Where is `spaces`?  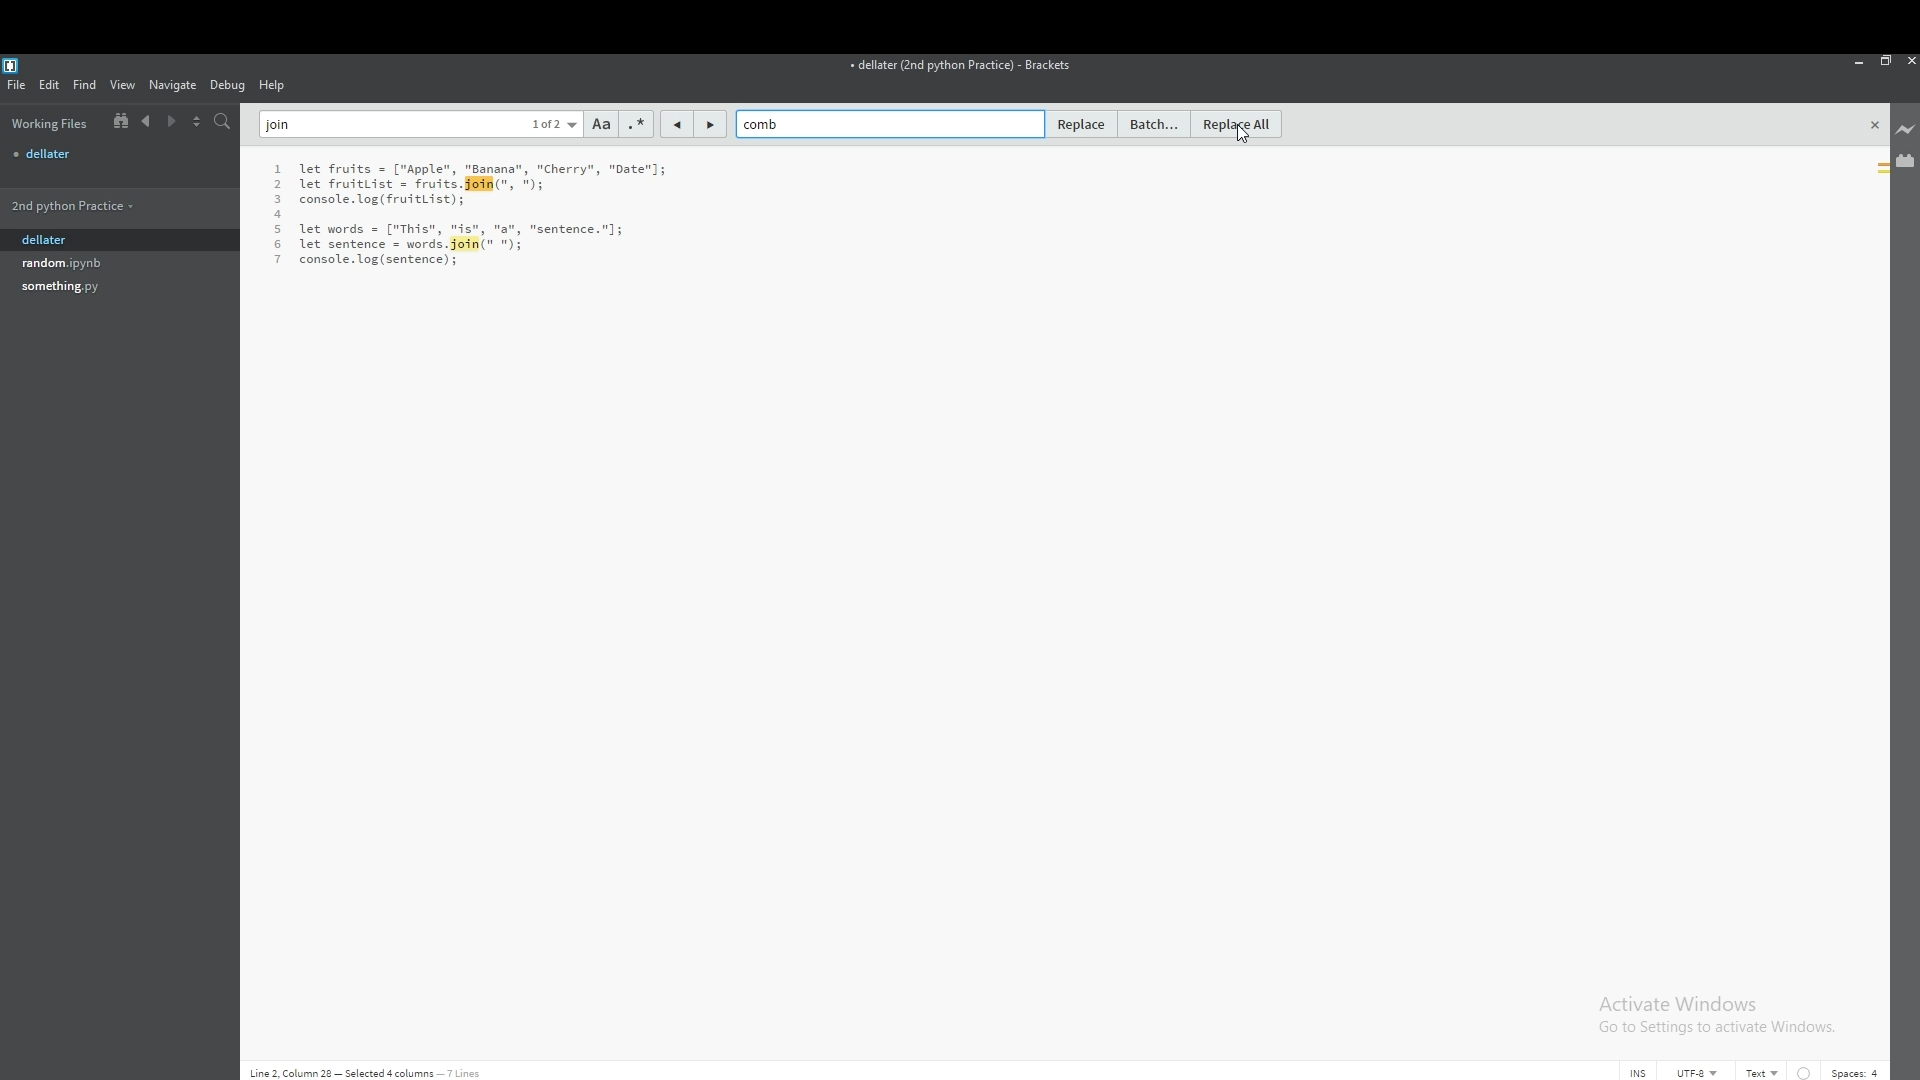 spaces is located at coordinates (1858, 1071).